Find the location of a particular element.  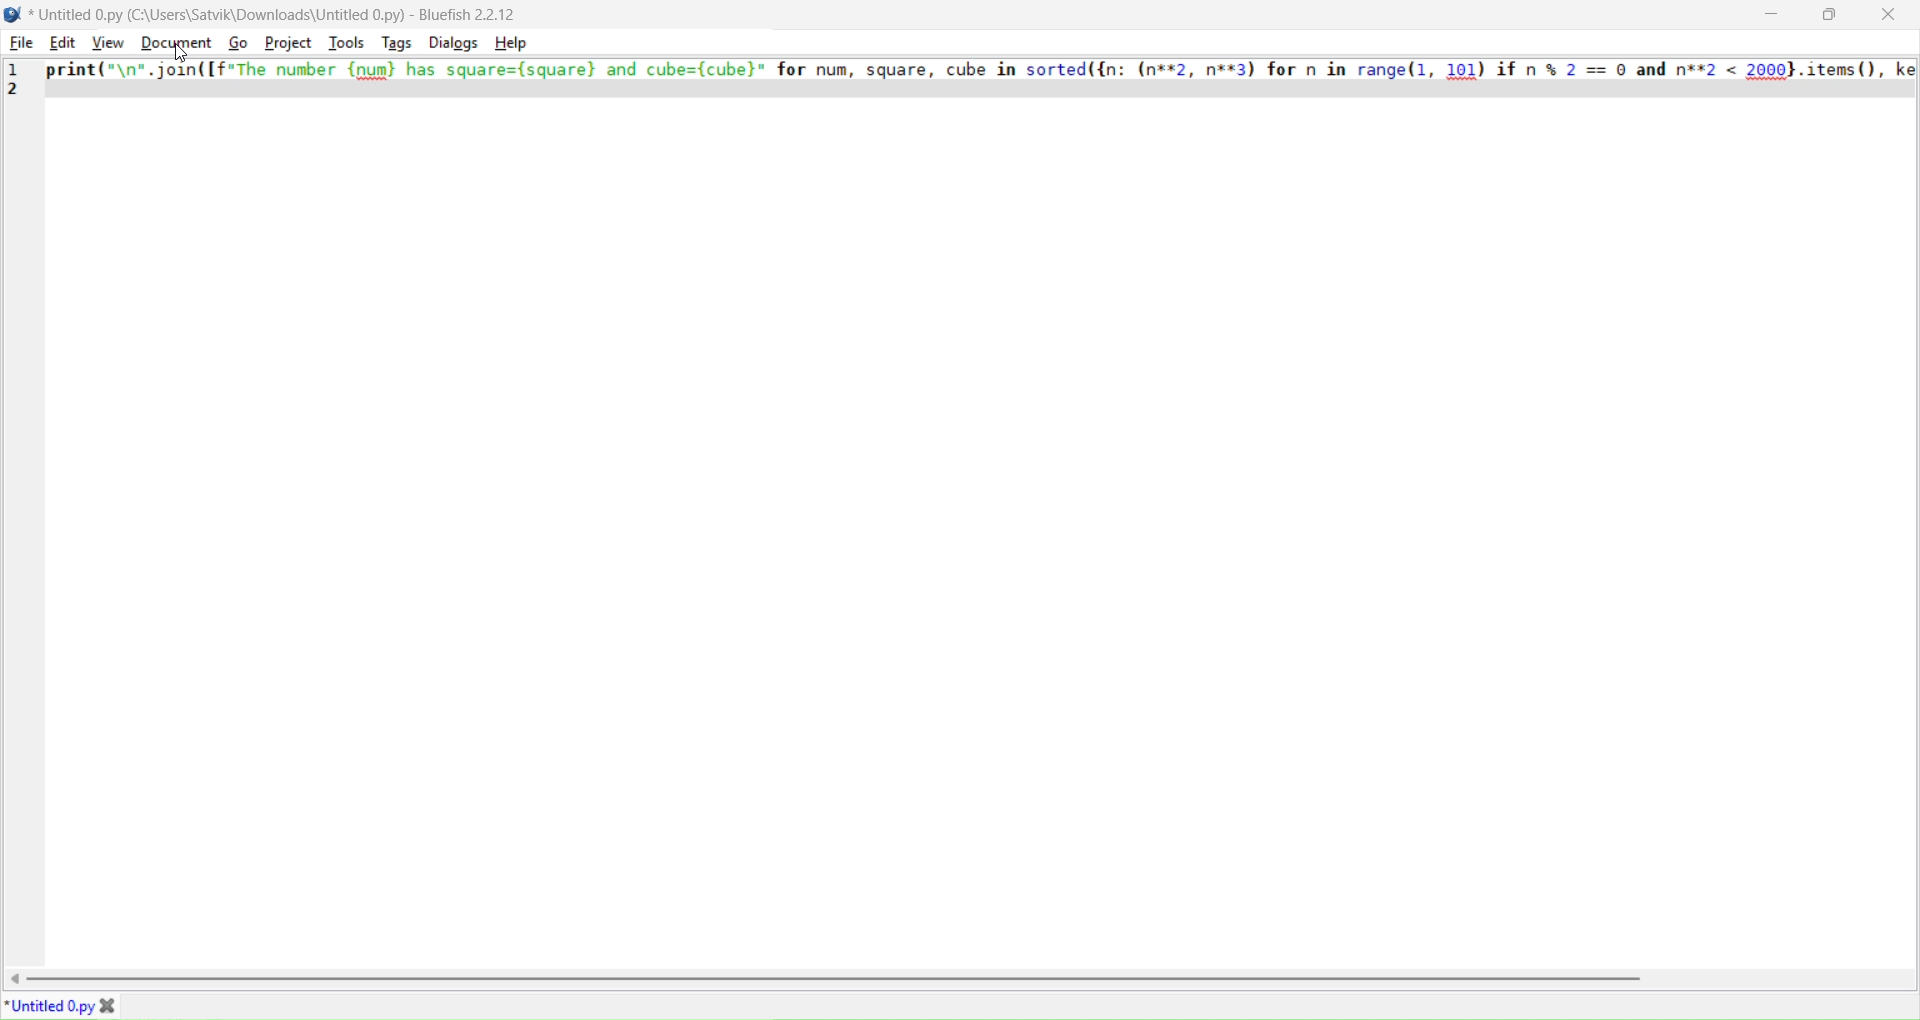

move left is located at coordinates (16, 980).